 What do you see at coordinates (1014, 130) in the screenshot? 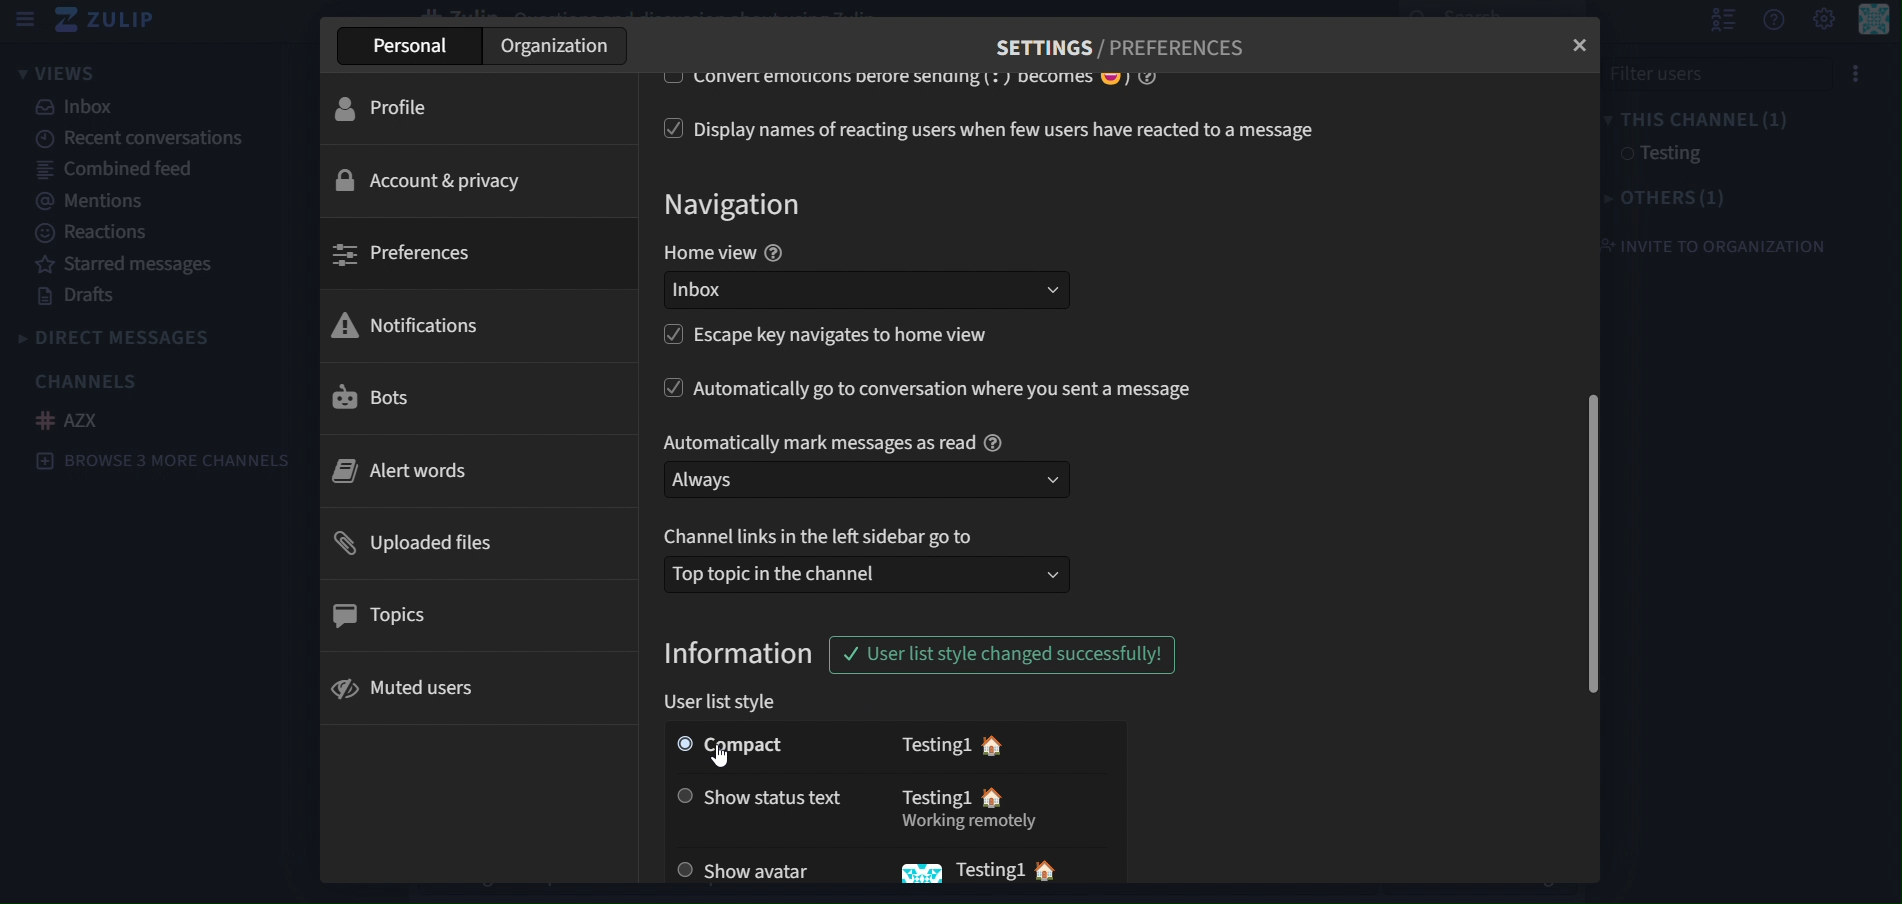
I see `Display names of reacting users when few users have reacted to a message` at bounding box center [1014, 130].